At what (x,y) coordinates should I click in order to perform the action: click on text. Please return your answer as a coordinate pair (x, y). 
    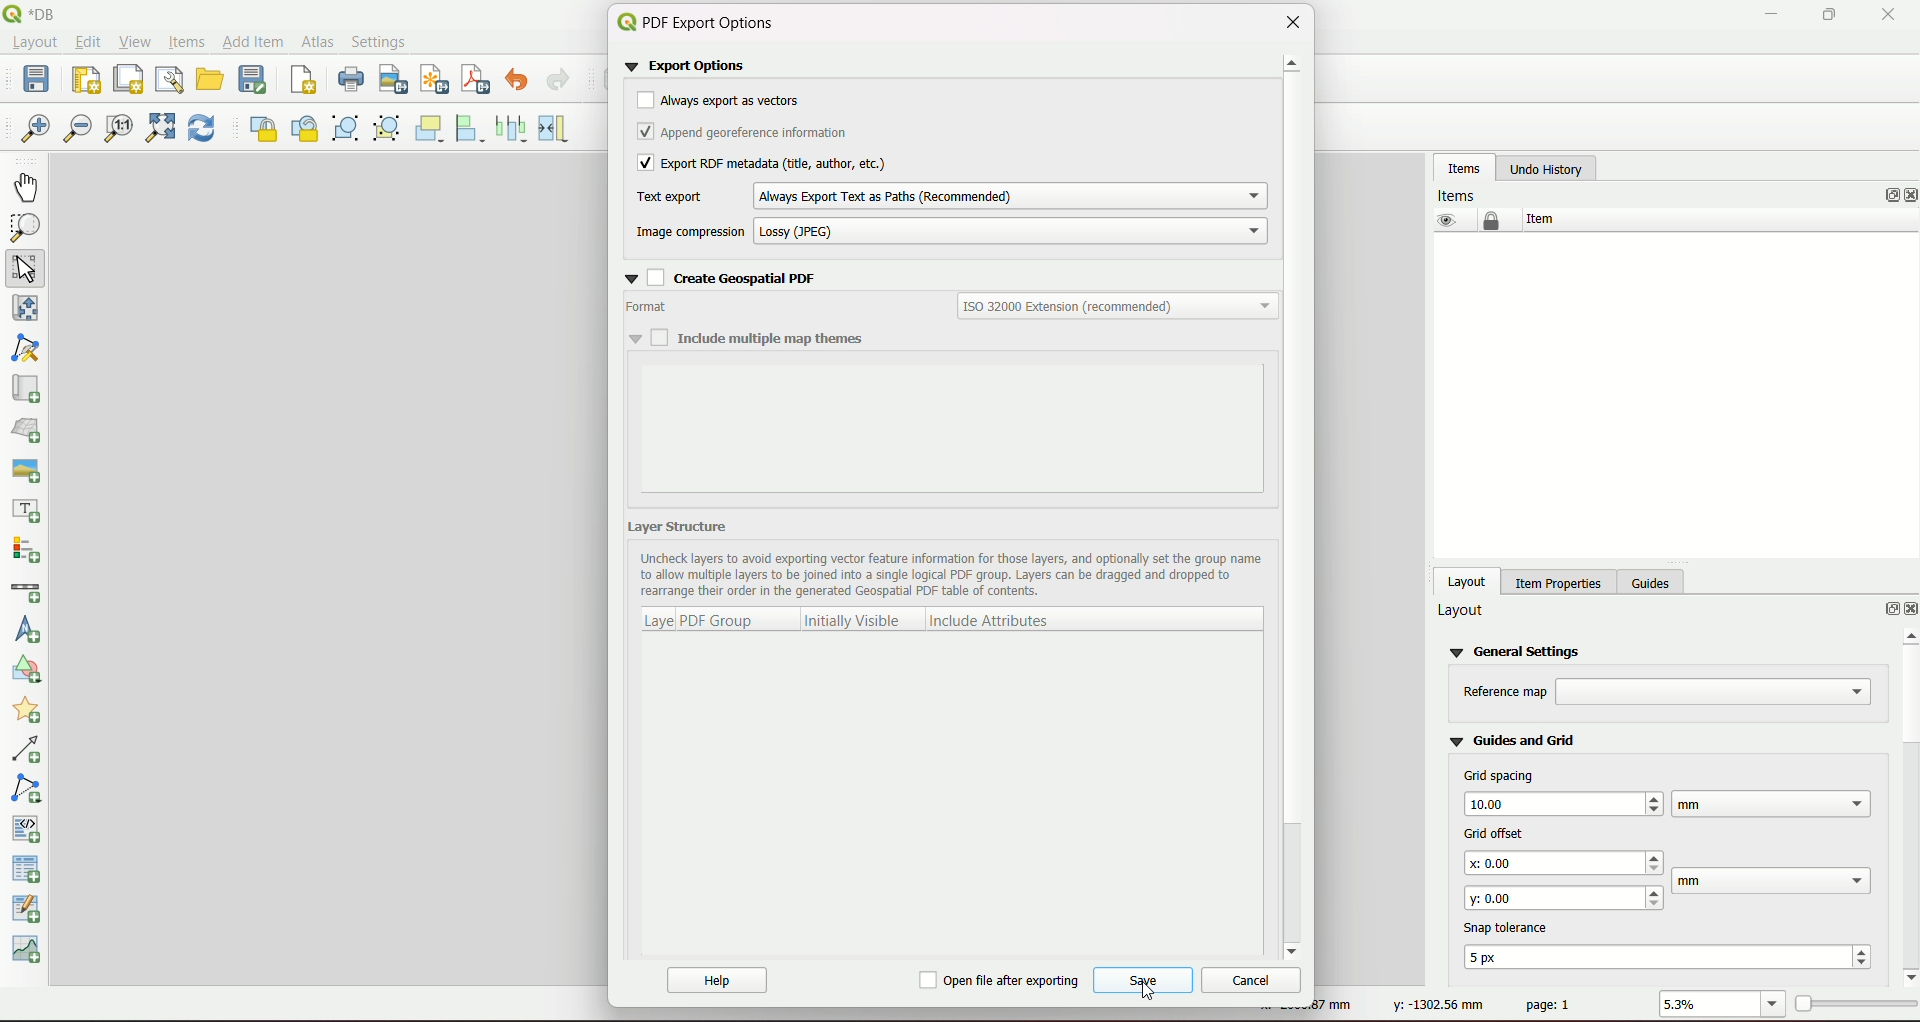
    Looking at the image, I should click on (755, 280).